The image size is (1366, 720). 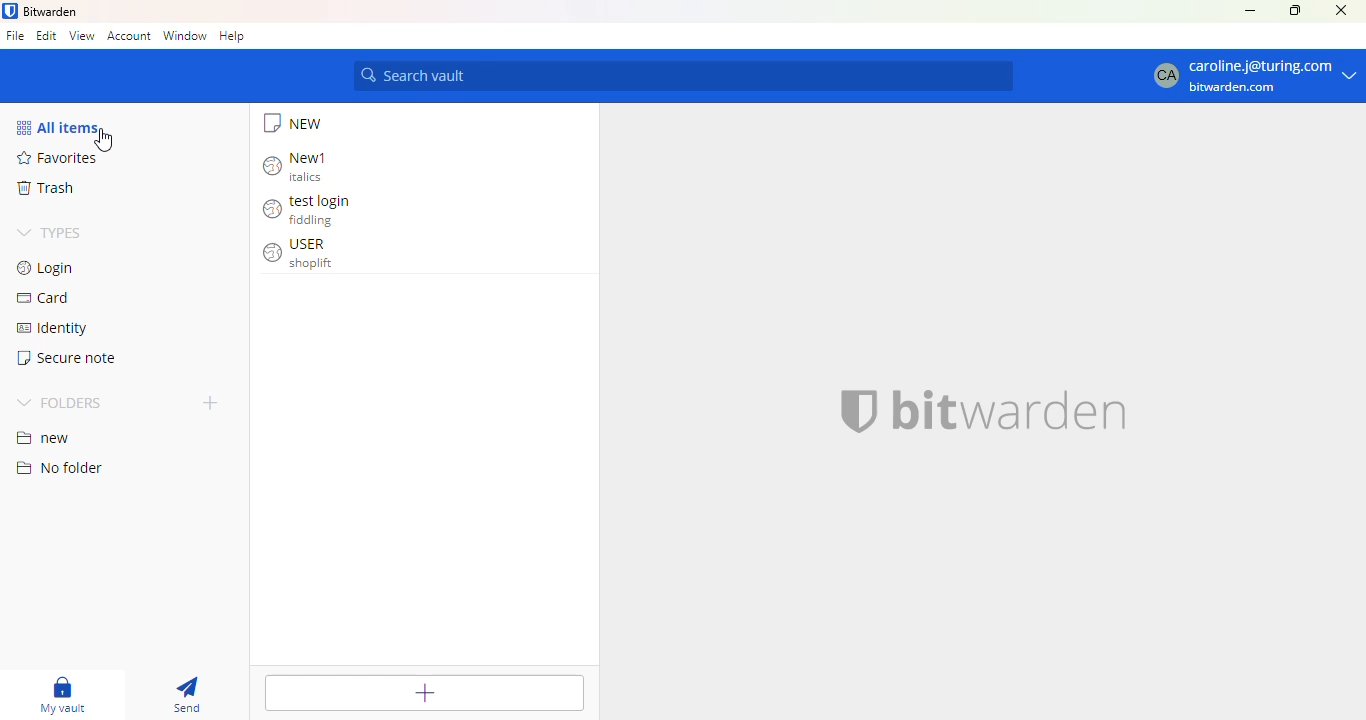 I want to click on window, so click(x=185, y=36).